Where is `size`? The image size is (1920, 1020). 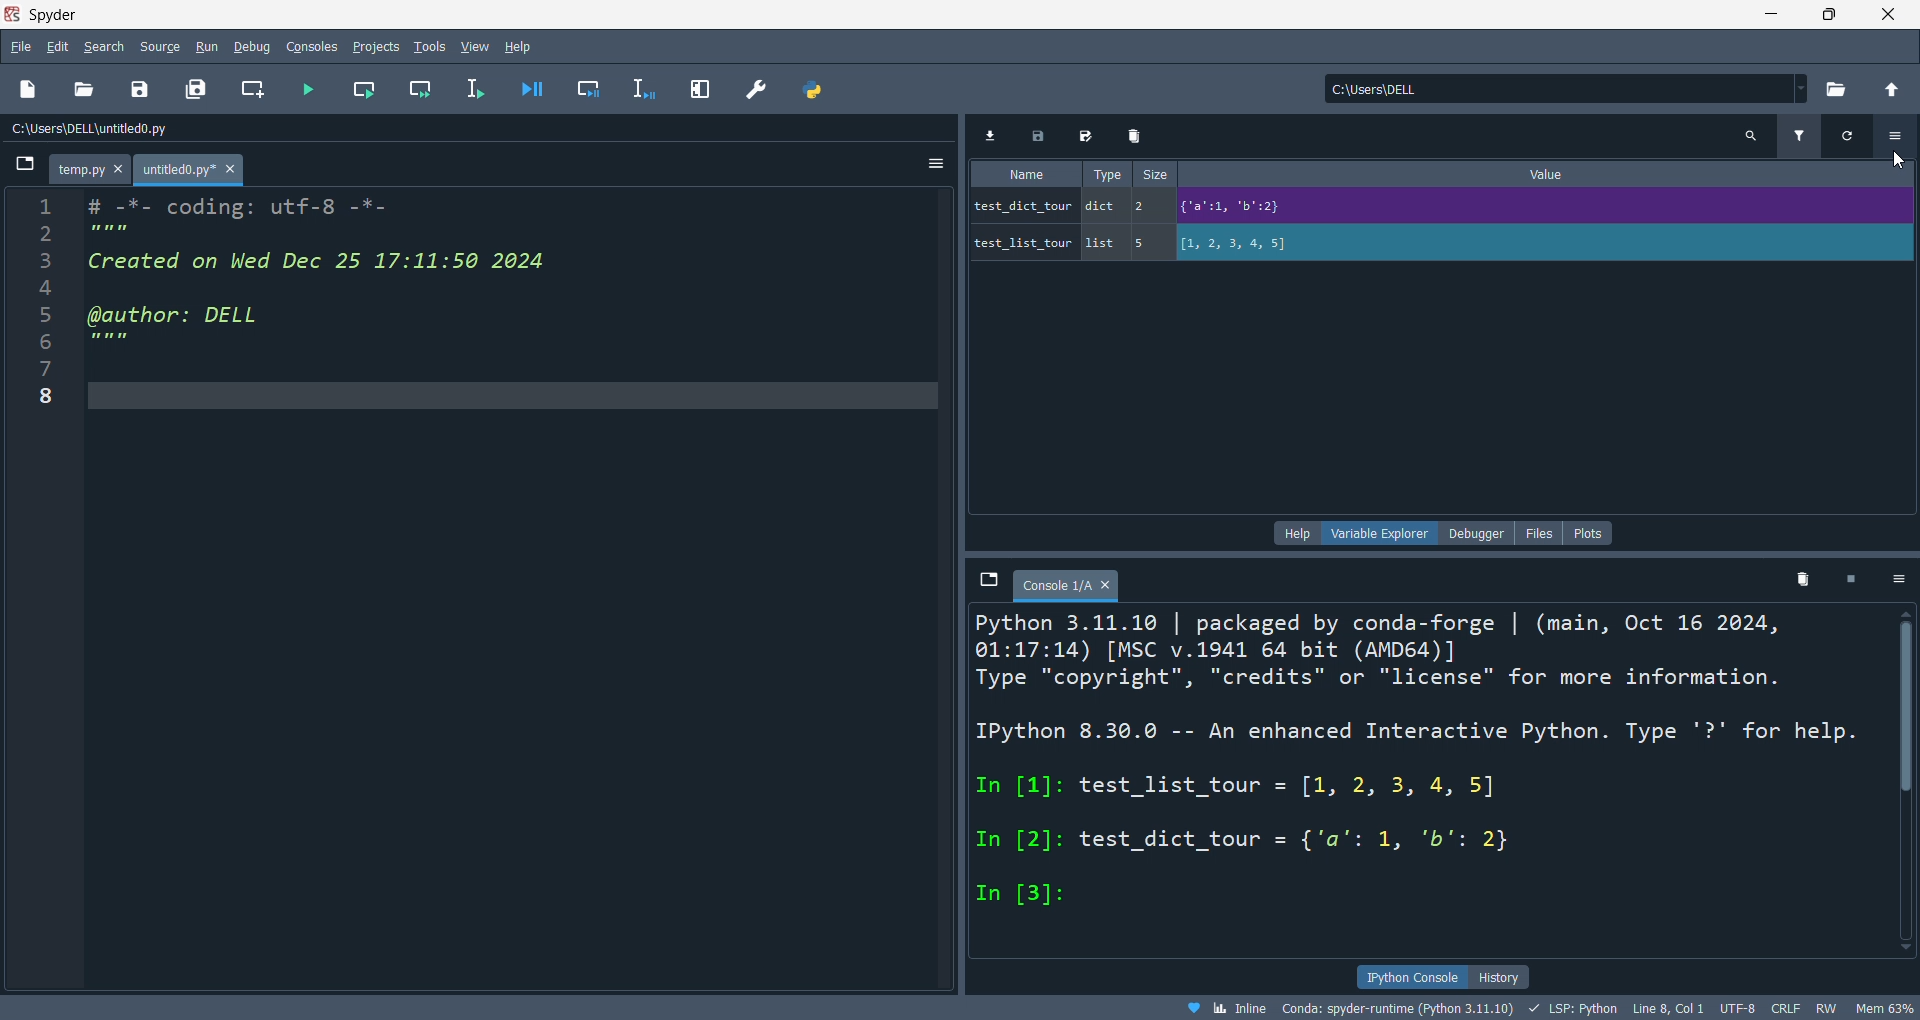 size is located at coordinates (1155, 175).